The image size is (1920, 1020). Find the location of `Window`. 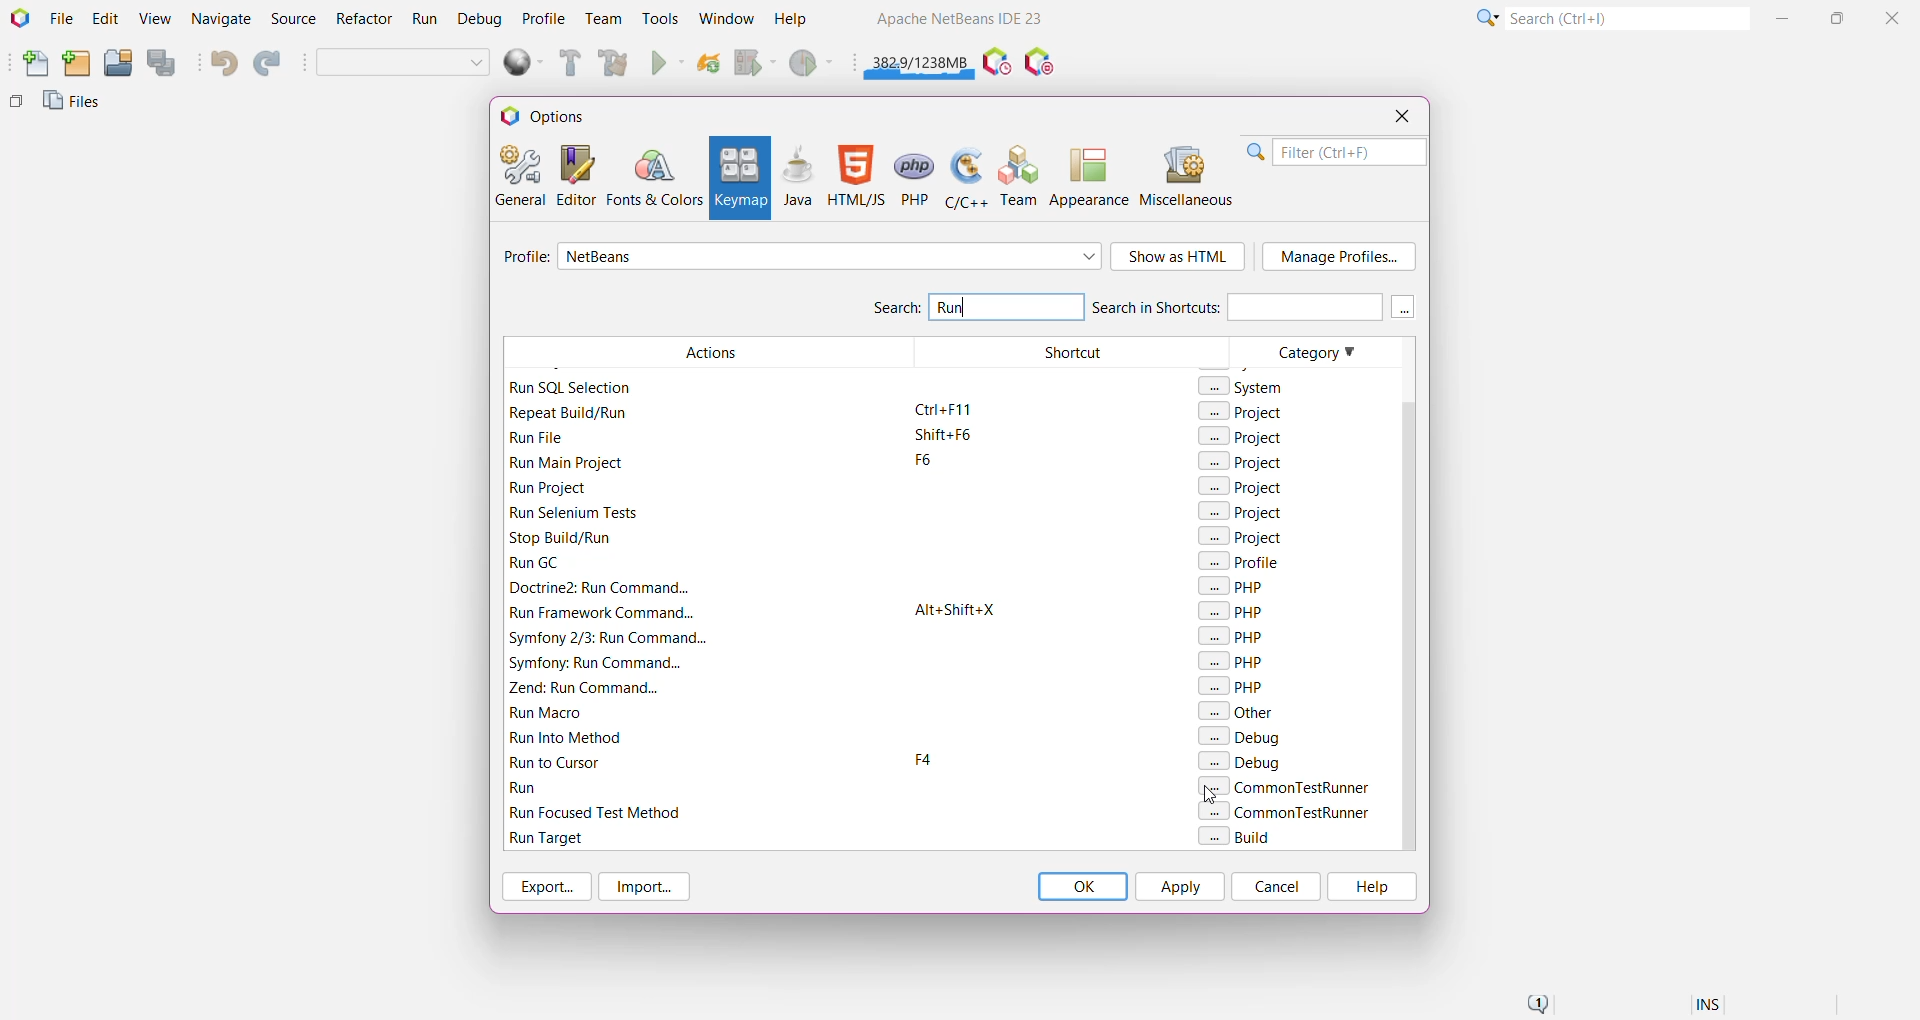

Window is located at coordinates (726, 18).